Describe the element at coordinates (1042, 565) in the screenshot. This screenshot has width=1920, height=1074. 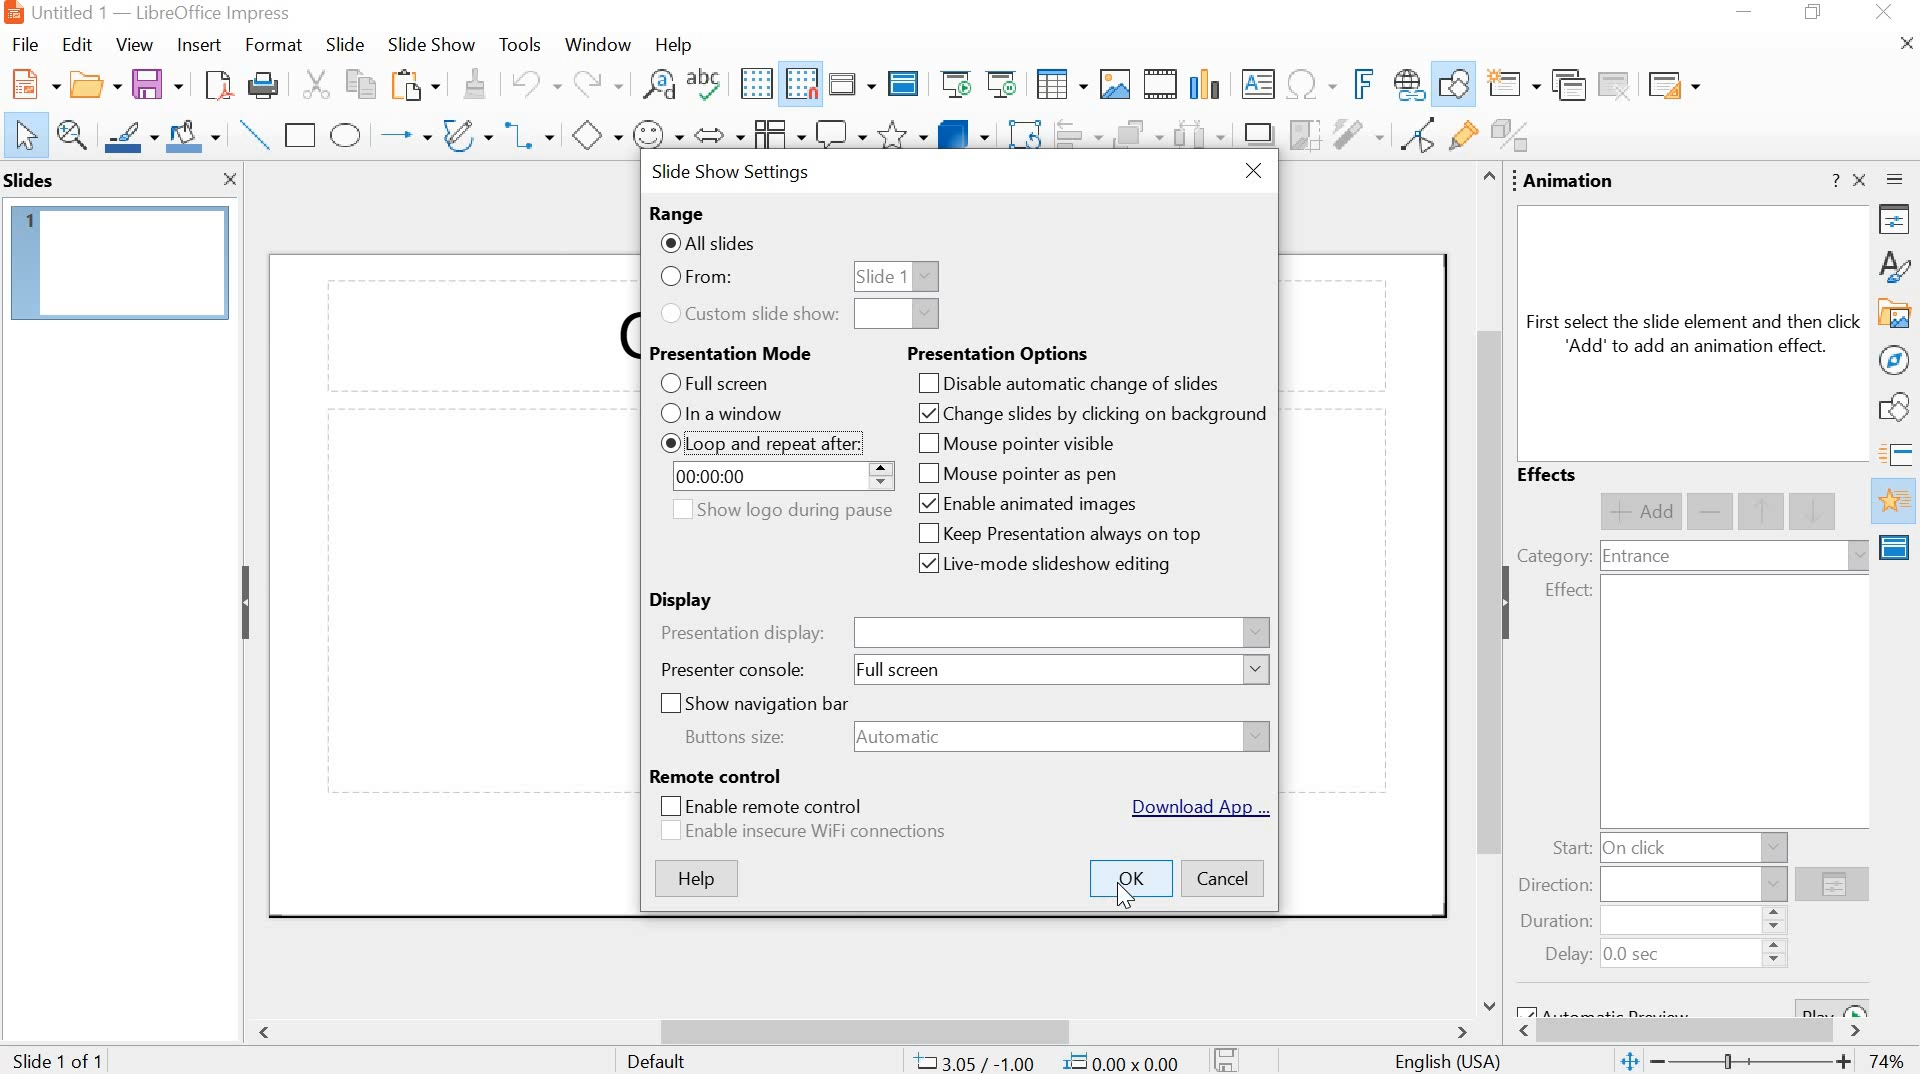
I see `live-mode slideshow editing` at that location.